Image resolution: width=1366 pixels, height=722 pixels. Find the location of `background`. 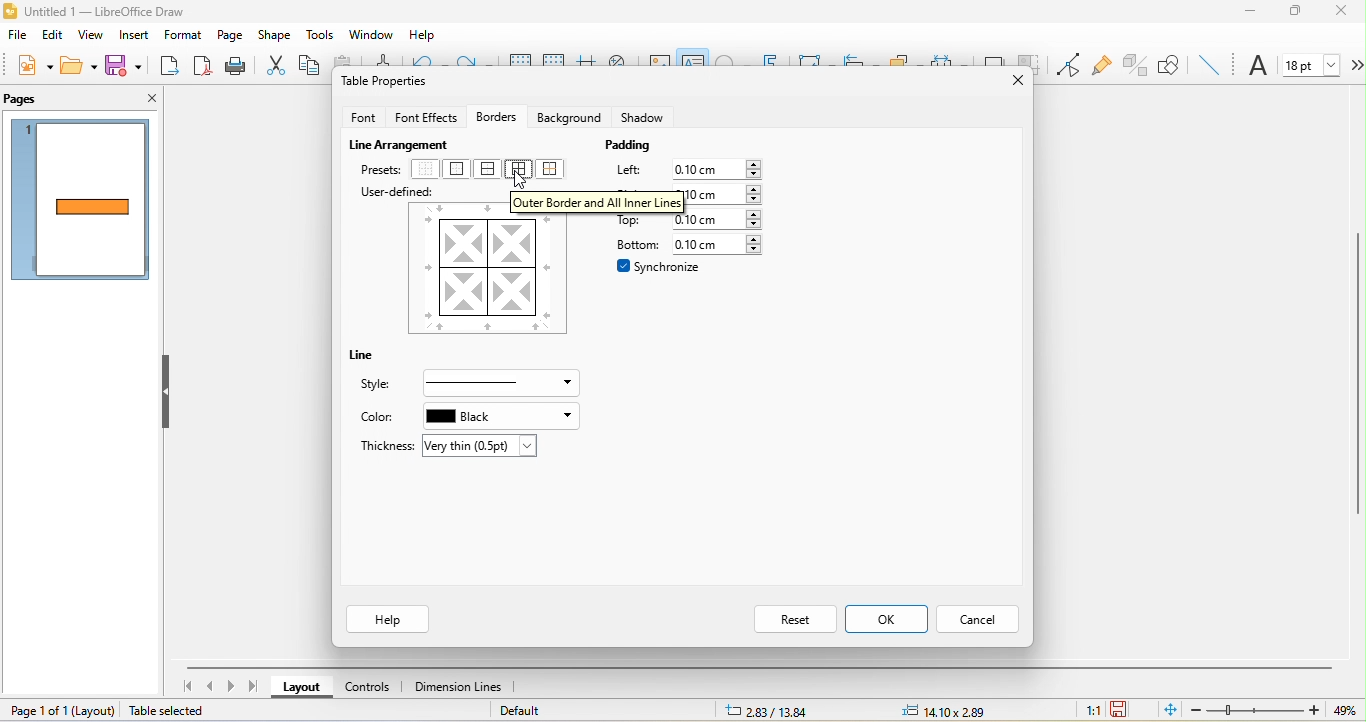

background is located at coordinates (568, 117).